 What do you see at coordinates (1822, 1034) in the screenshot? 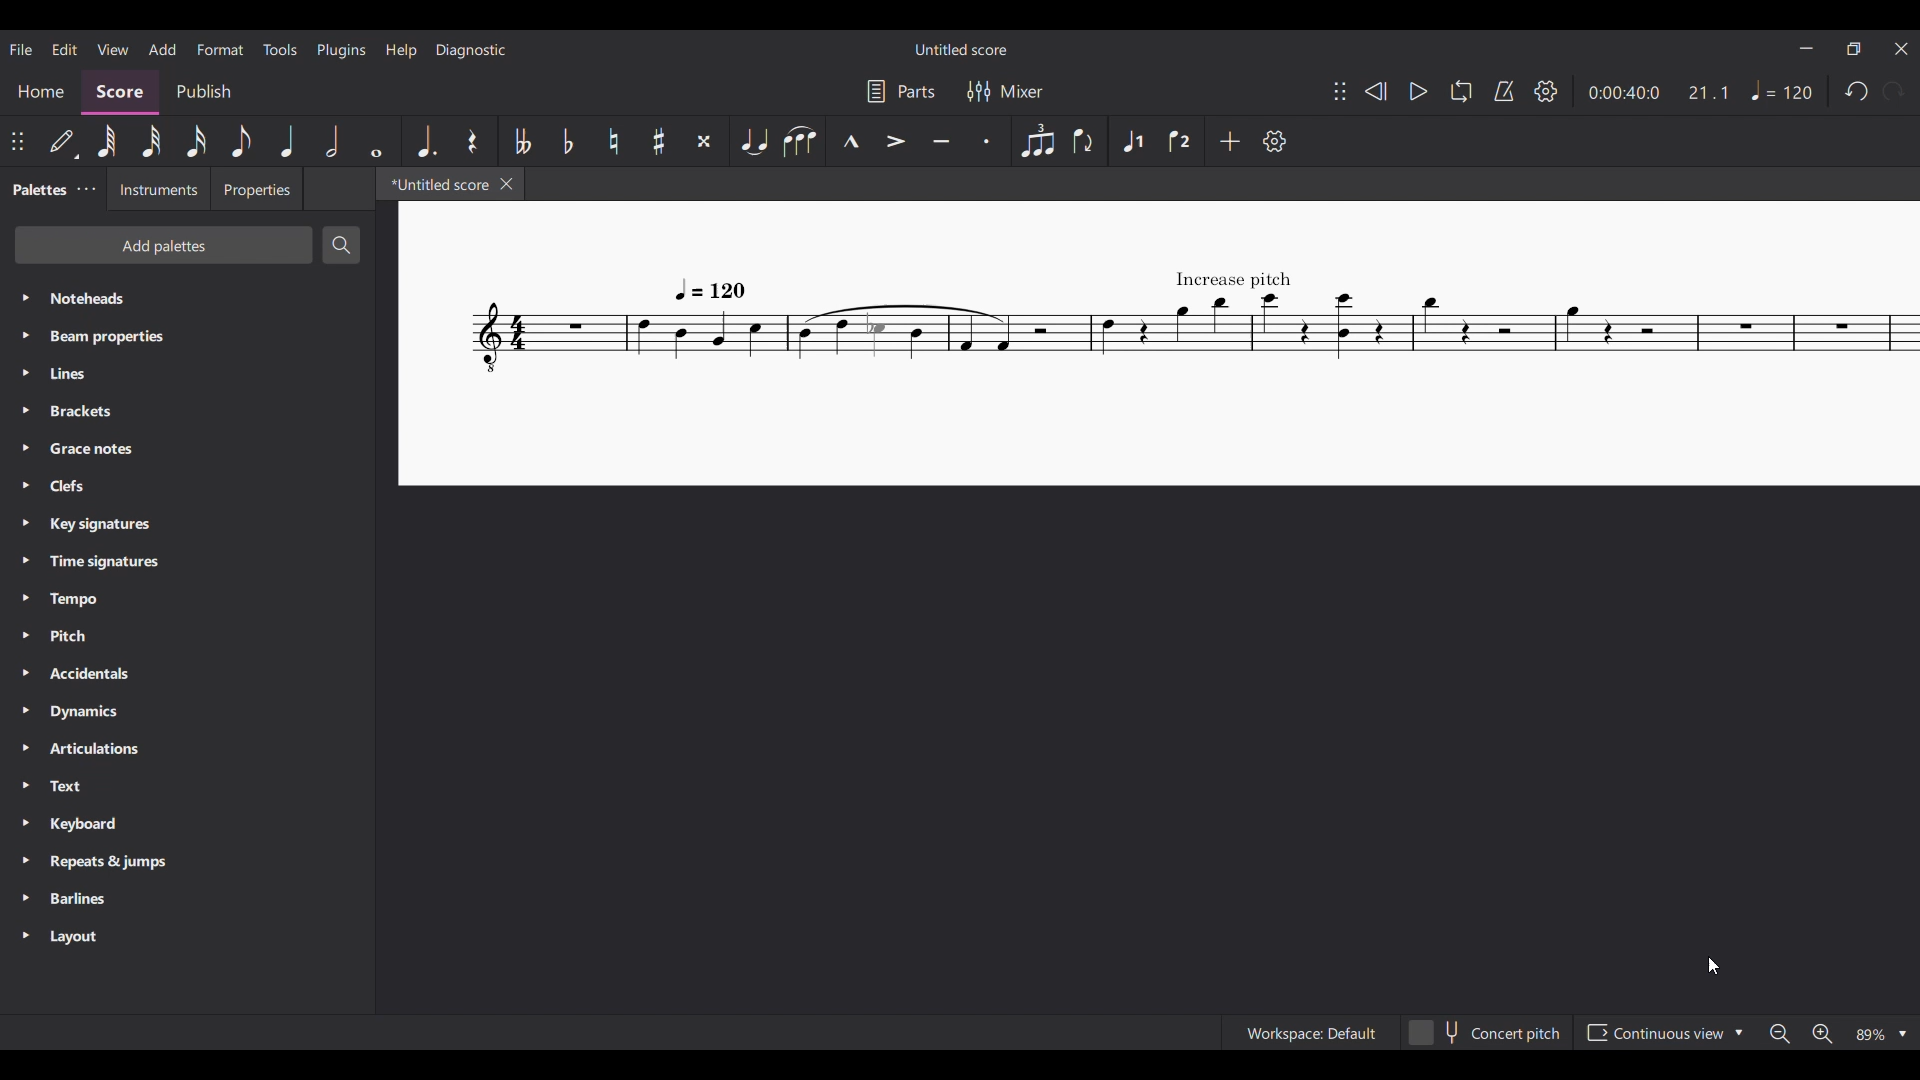
I see `Zoom in` at bounding box center [1822, 1034].